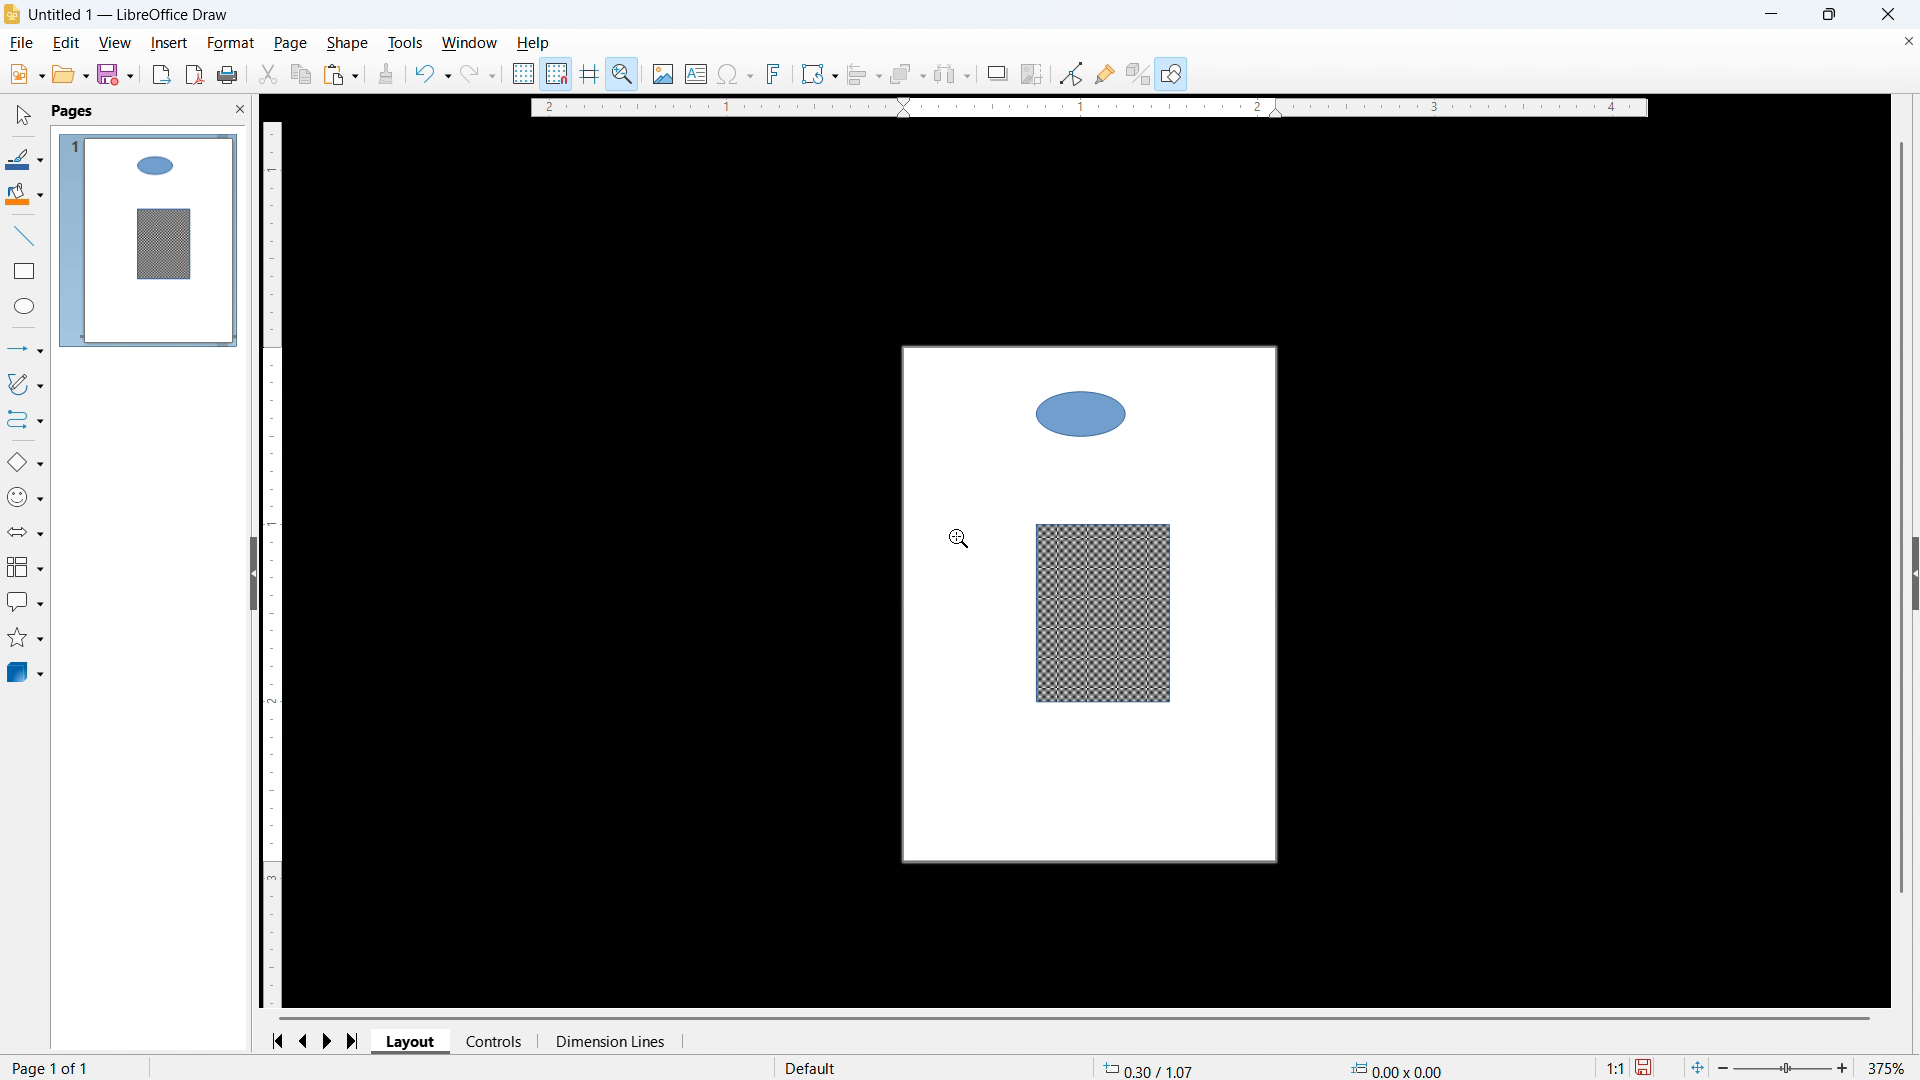 This screenshot has width=1920, height=1080. I want to click on Lines and arrows , so click(26, 348).